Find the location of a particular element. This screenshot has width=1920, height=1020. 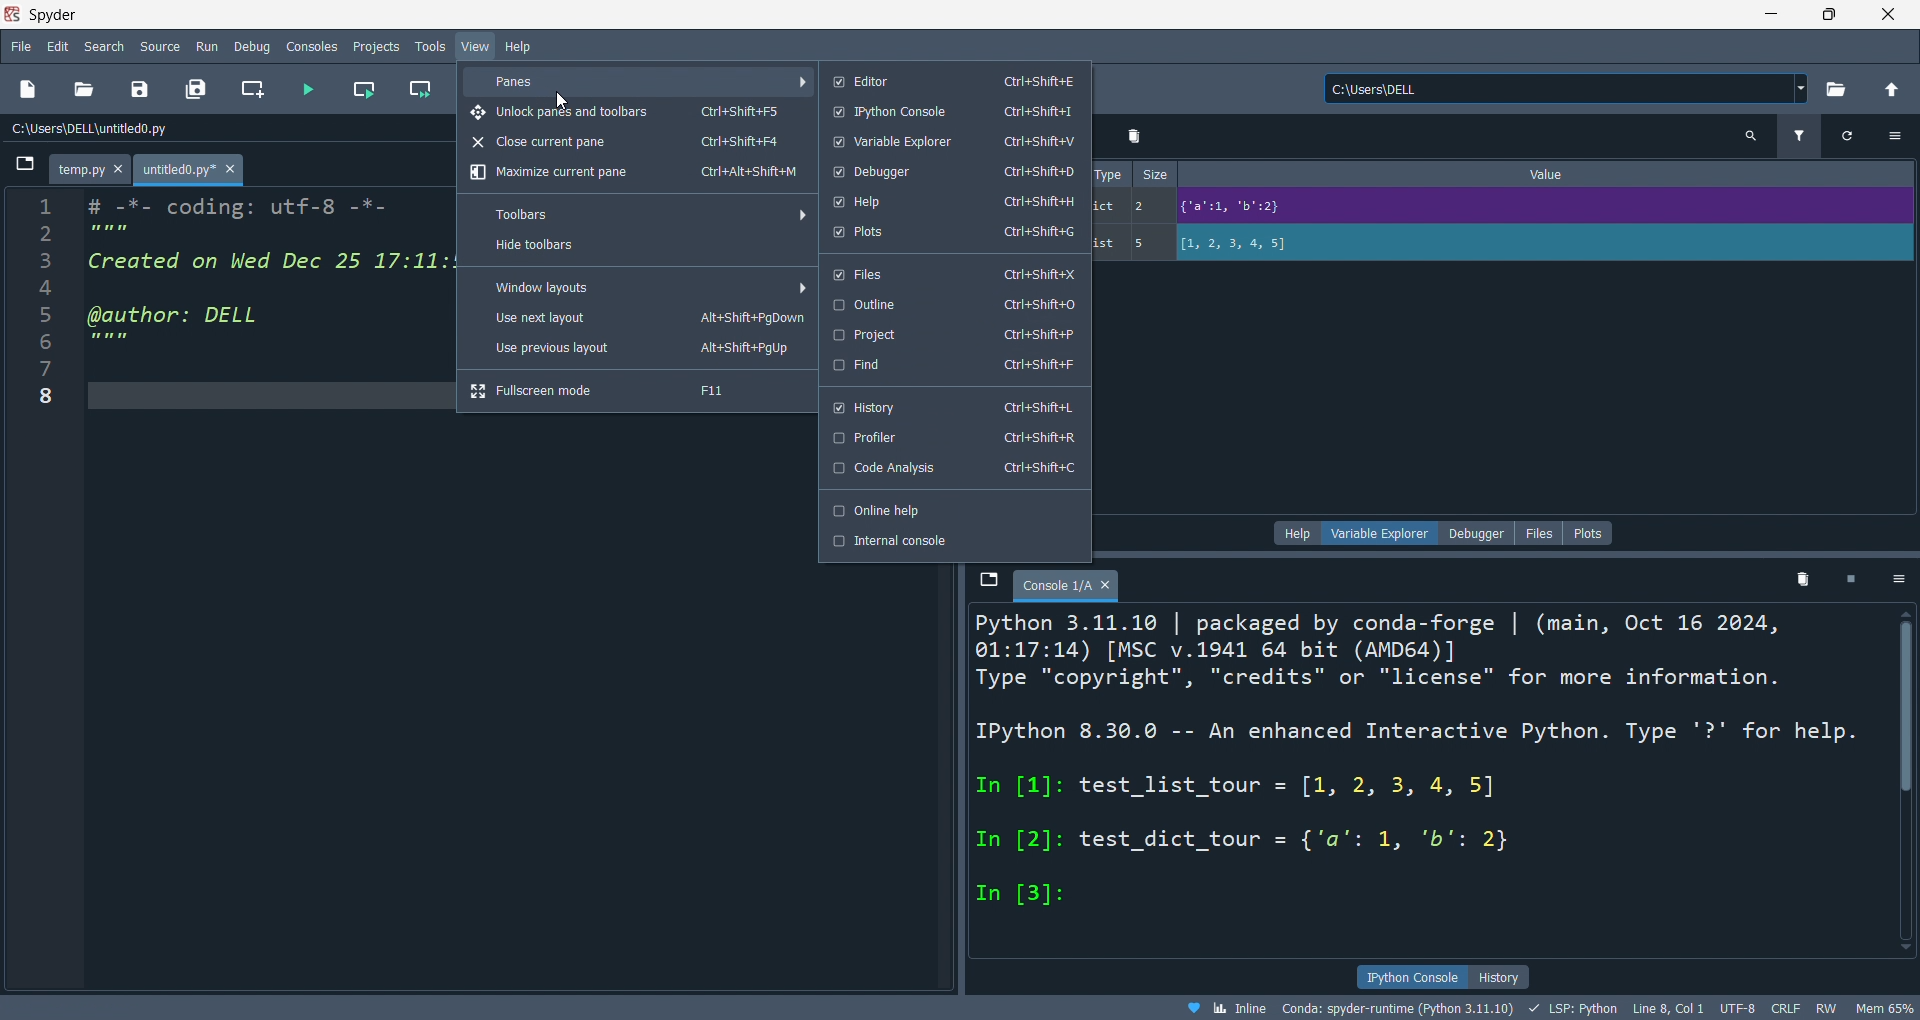

browse tabs is located at coordinates (988, 580).